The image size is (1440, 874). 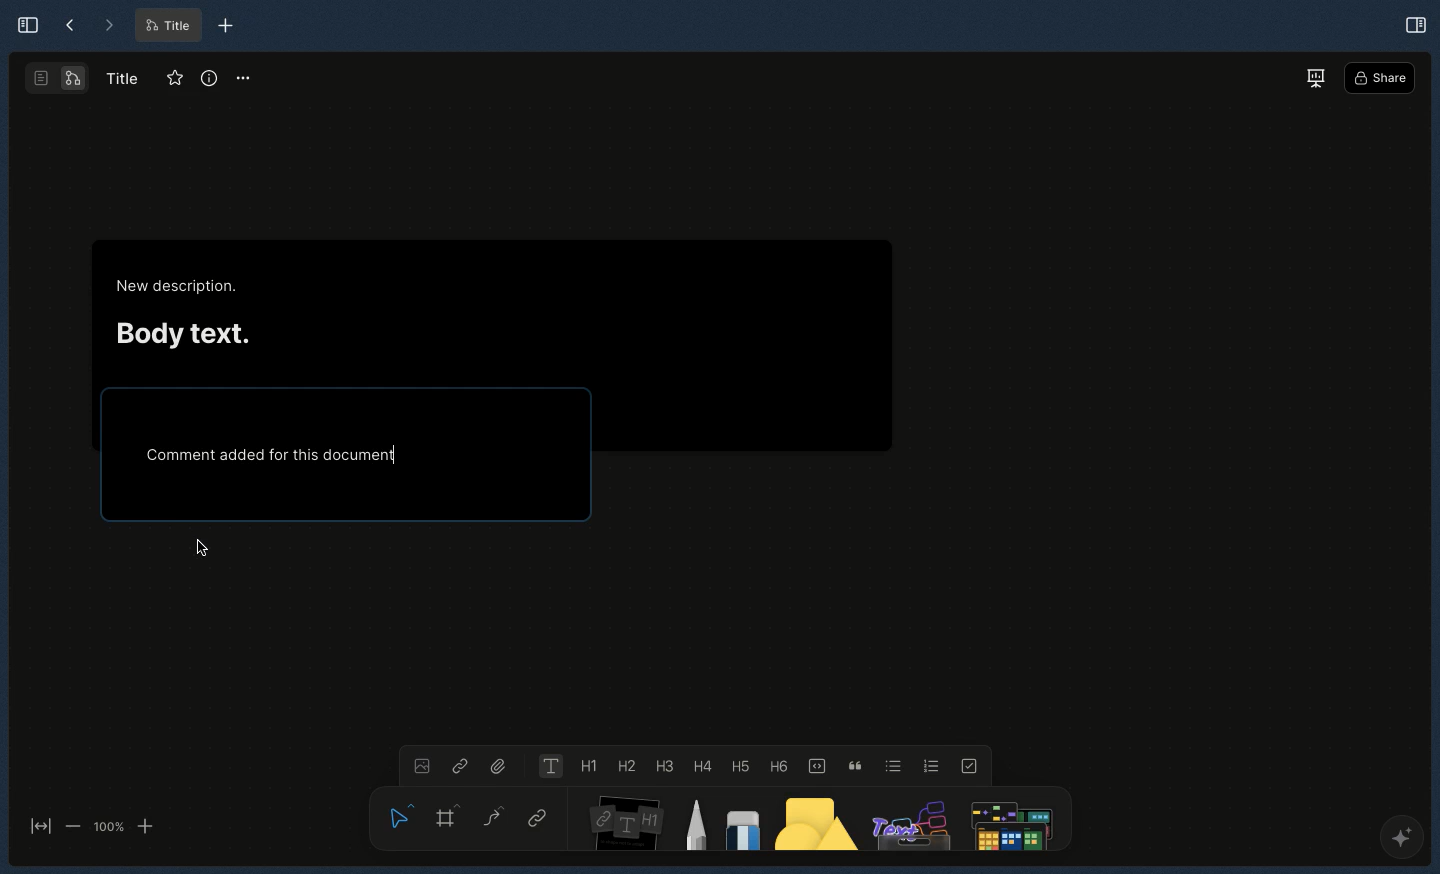 What do you see at coordinates (182, 330) in the screenshot?
I see `Body text.` at bounding box center [182, 330].